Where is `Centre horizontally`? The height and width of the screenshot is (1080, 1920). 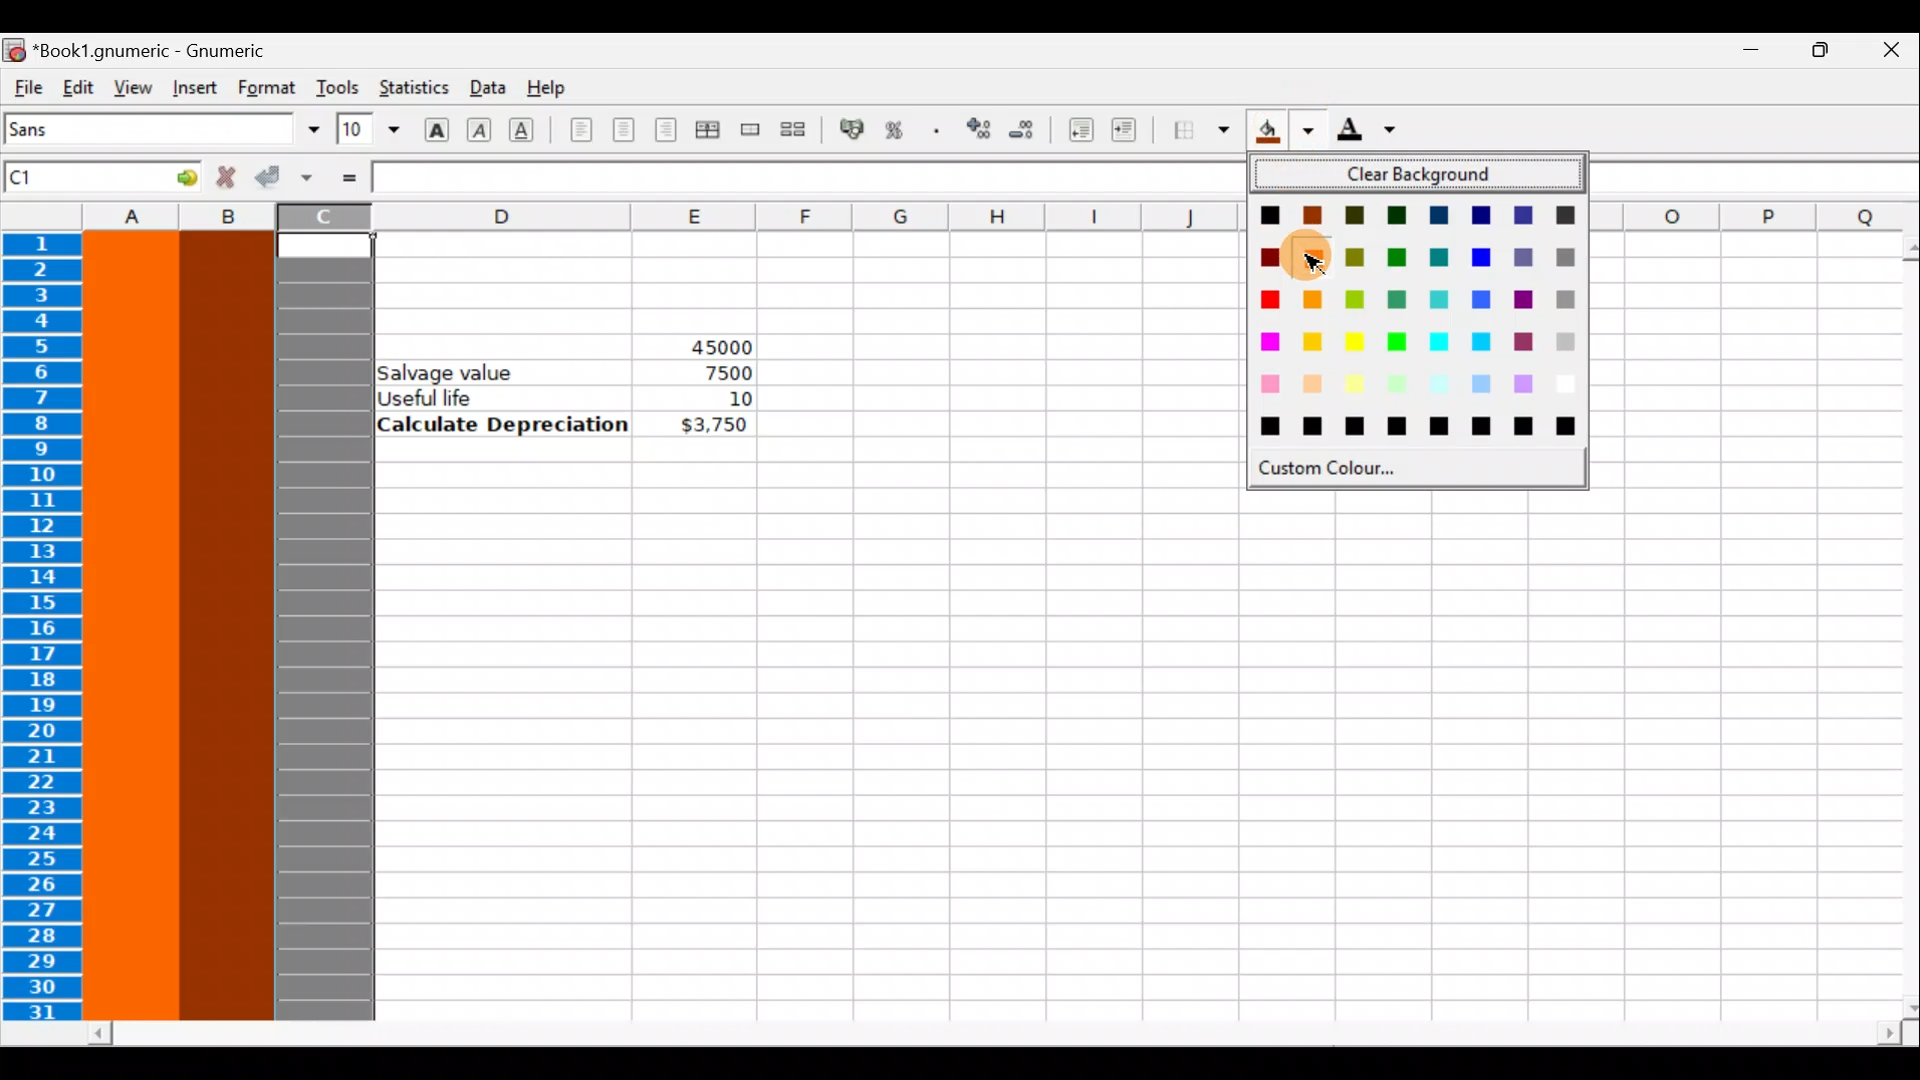 Centre horizontally is located at coordinates (623, 136).